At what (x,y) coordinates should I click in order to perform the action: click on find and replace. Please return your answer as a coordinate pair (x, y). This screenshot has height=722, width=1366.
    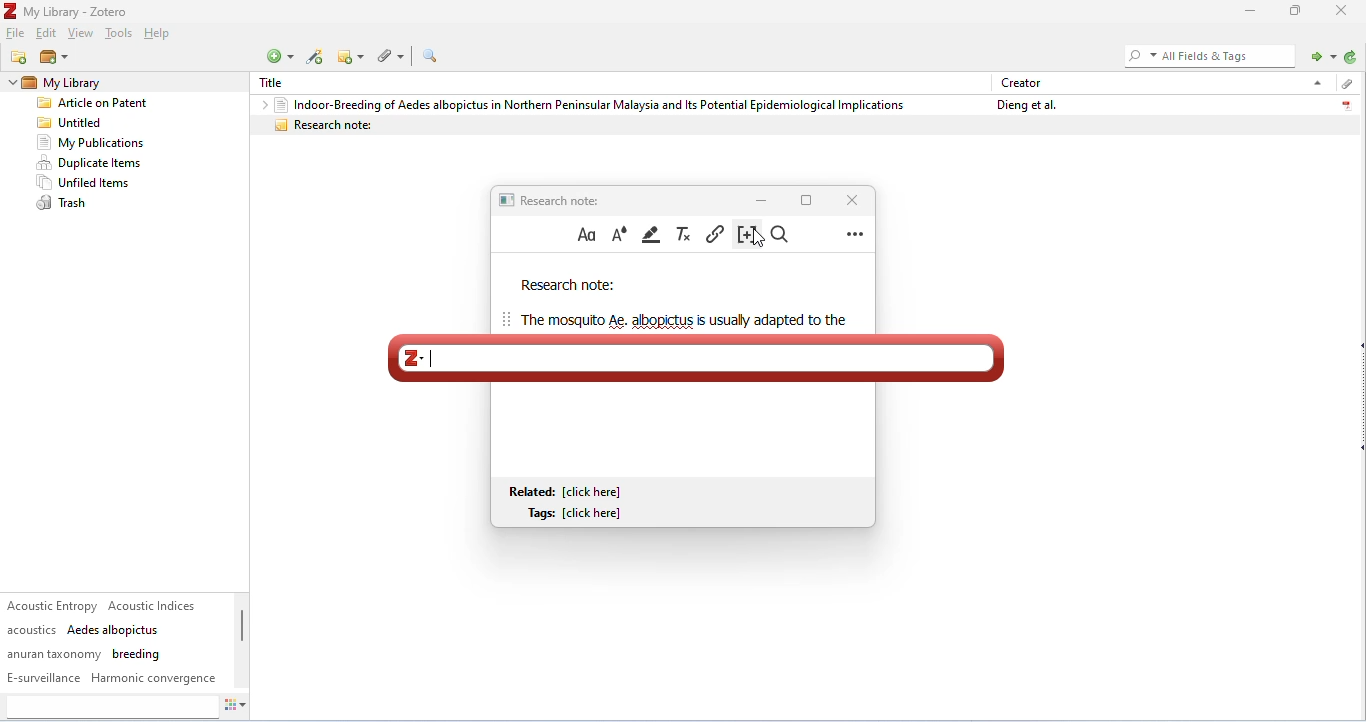
    Looking at the image, I should click on (783, 235).